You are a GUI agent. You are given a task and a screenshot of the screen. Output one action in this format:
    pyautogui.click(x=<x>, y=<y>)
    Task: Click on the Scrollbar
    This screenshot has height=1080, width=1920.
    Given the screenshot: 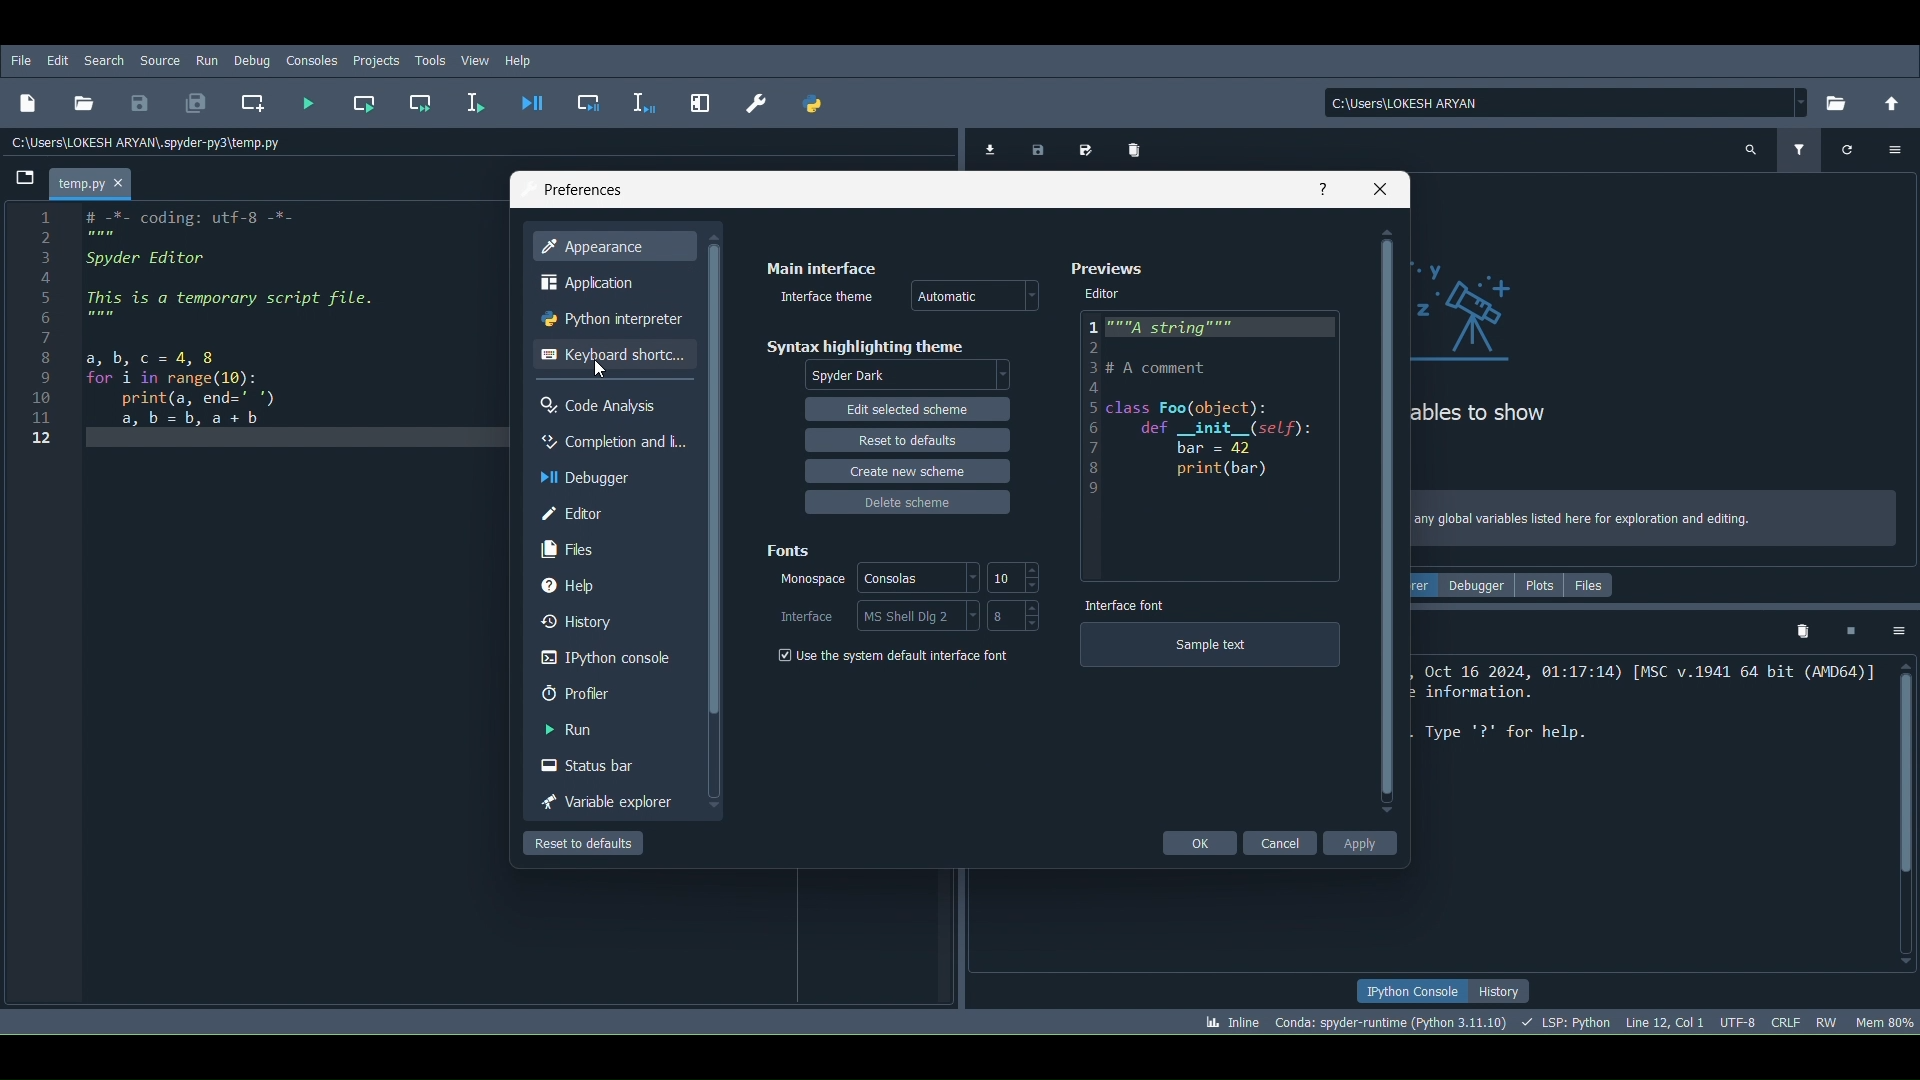 What is the action you would take?
    pyautogui.click(x=1907, y=814)
    